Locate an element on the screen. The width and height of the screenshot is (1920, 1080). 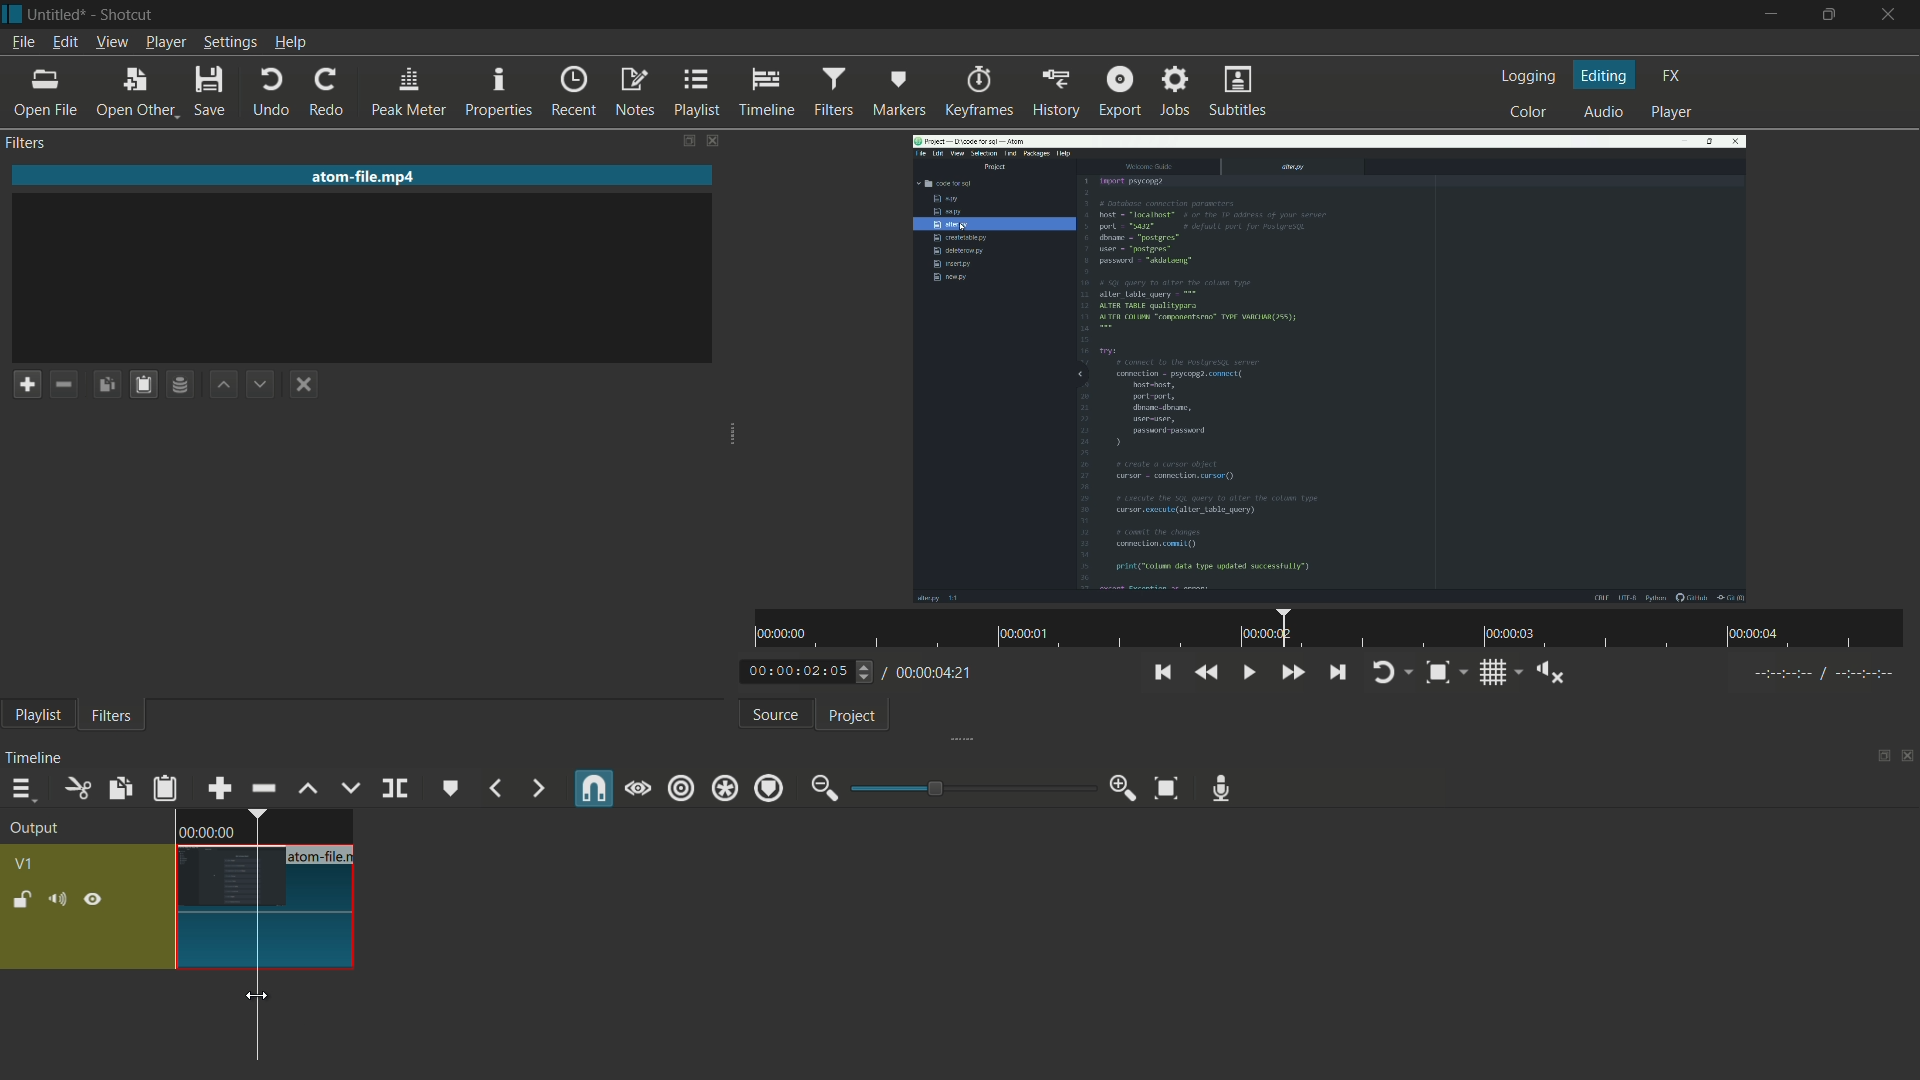
ripple delete is located at coordinates (263, 788).